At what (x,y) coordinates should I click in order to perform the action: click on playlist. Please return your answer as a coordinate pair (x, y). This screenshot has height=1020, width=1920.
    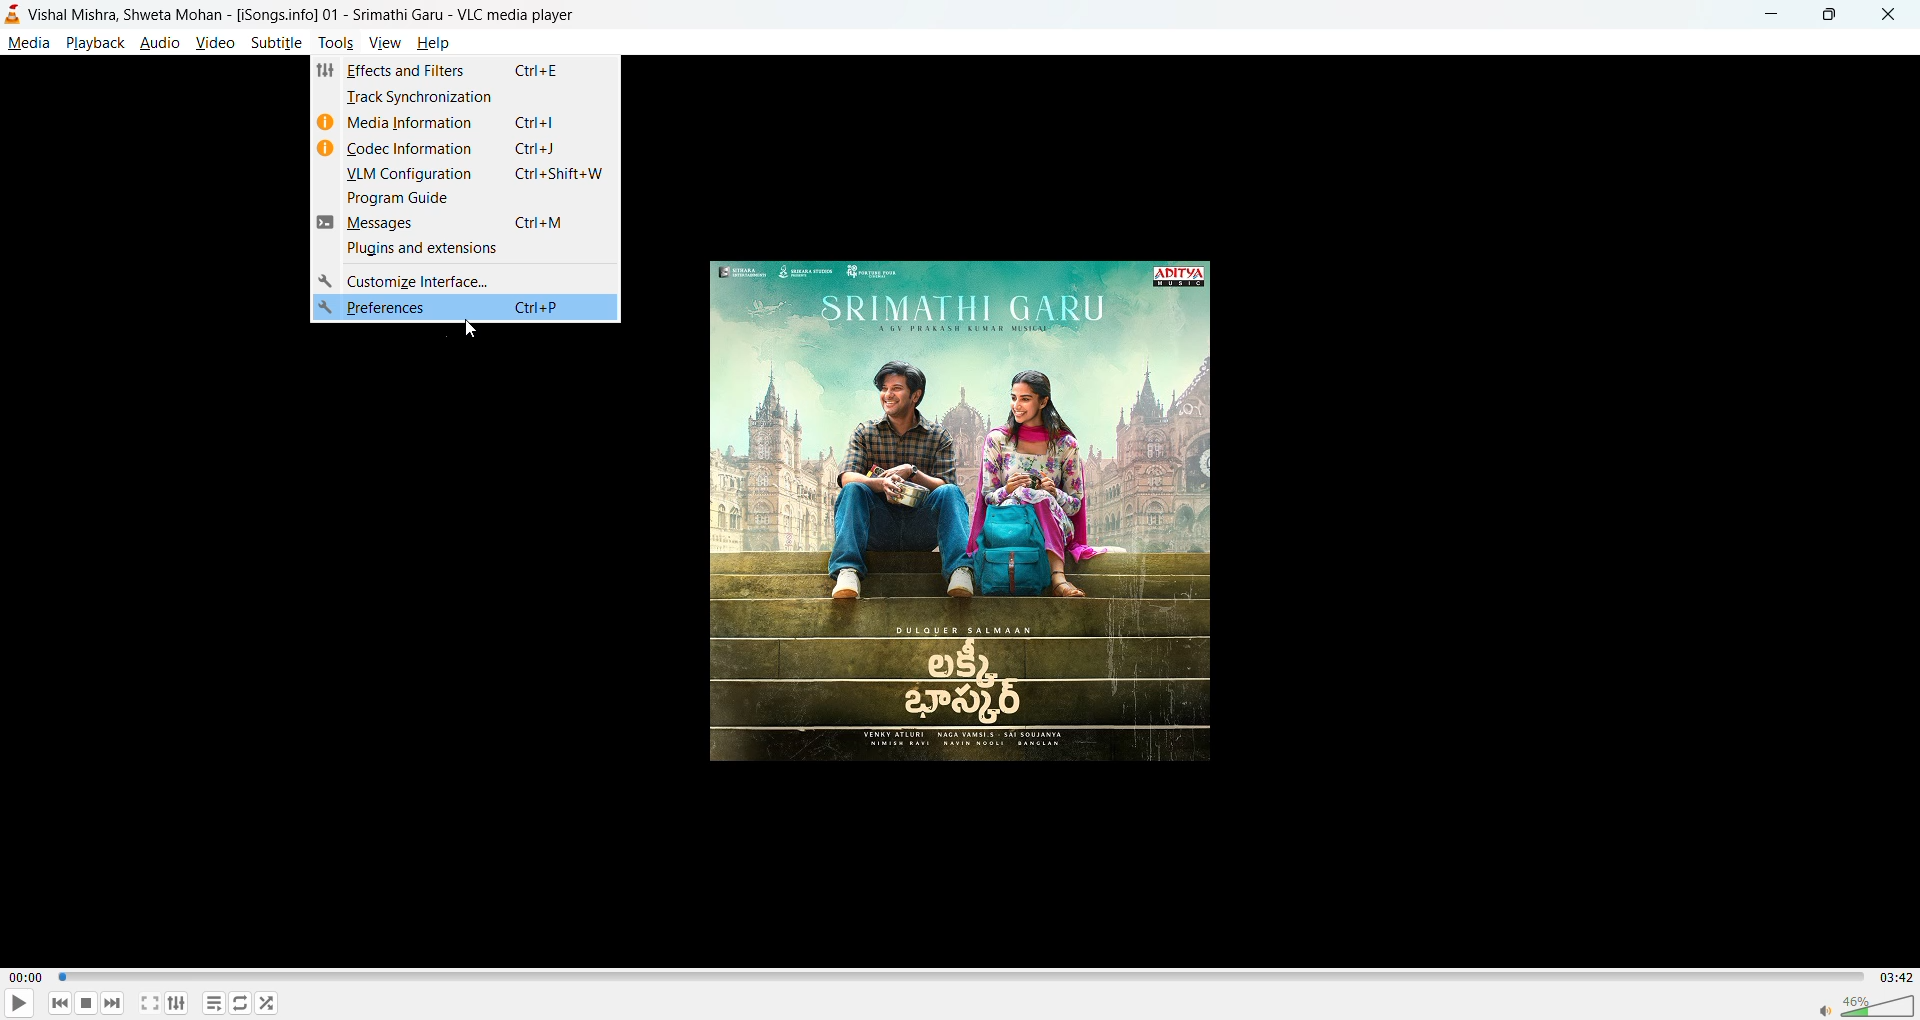
    Looking at the image, I should click on (217, 1004).